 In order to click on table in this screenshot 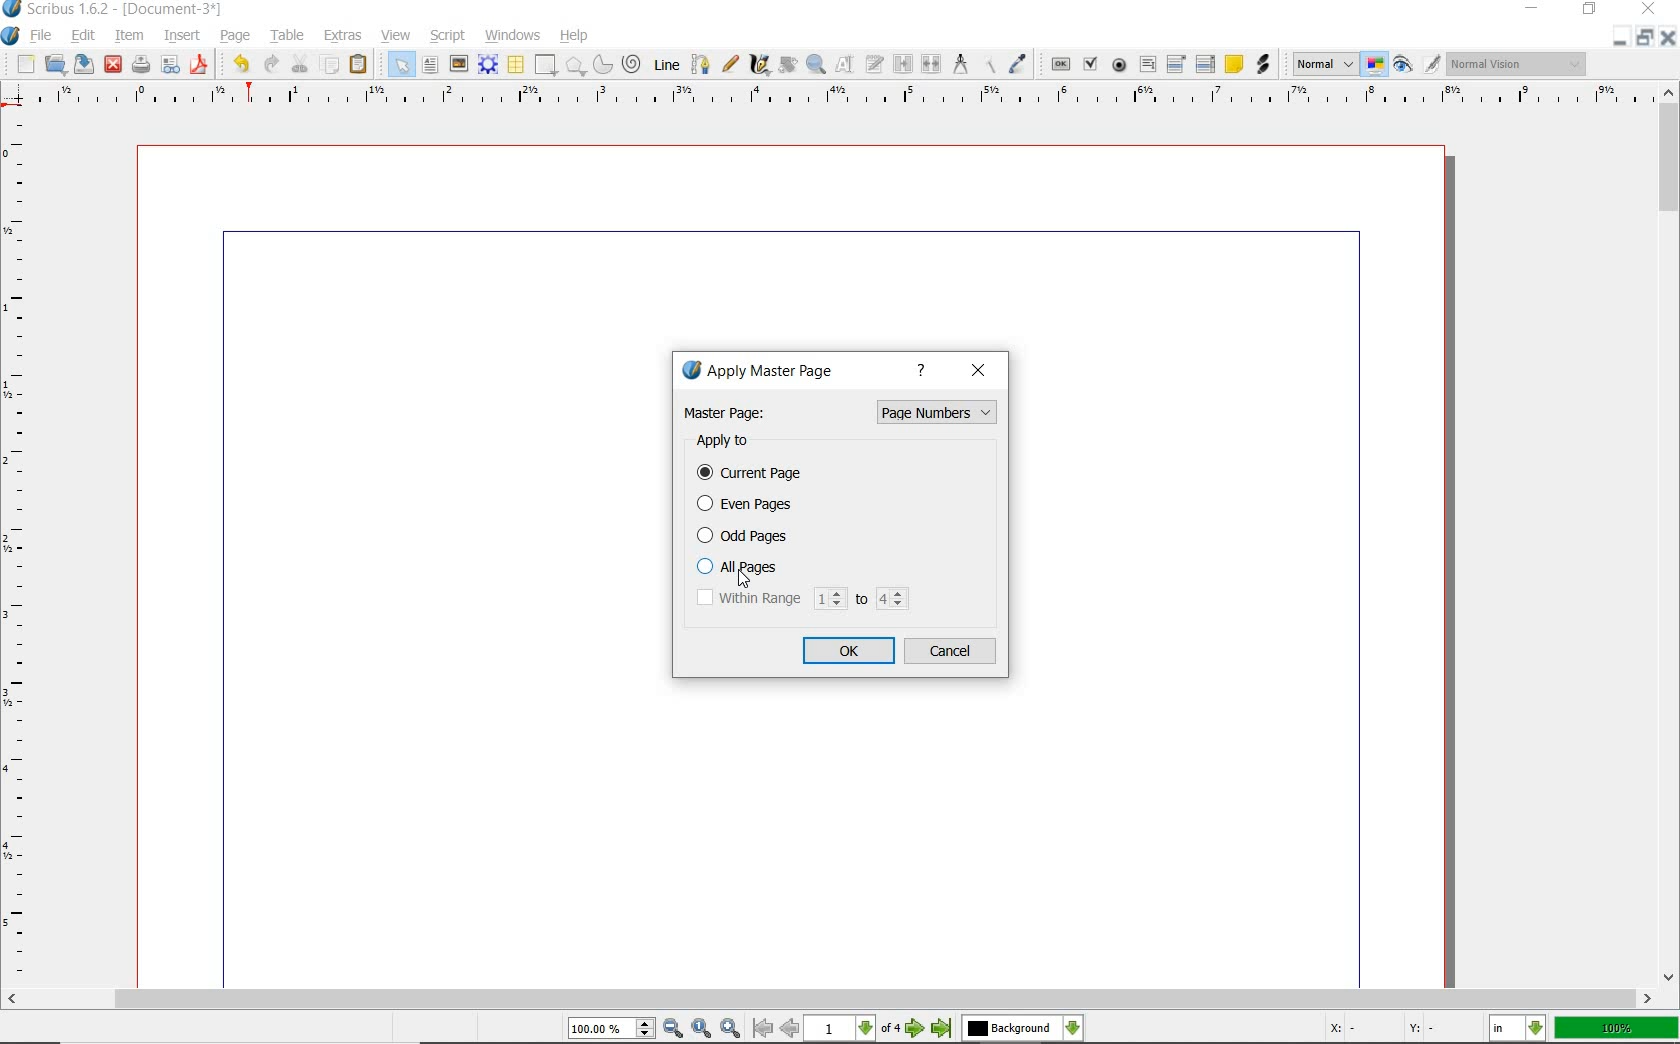, I will do `click(515, 64)`.